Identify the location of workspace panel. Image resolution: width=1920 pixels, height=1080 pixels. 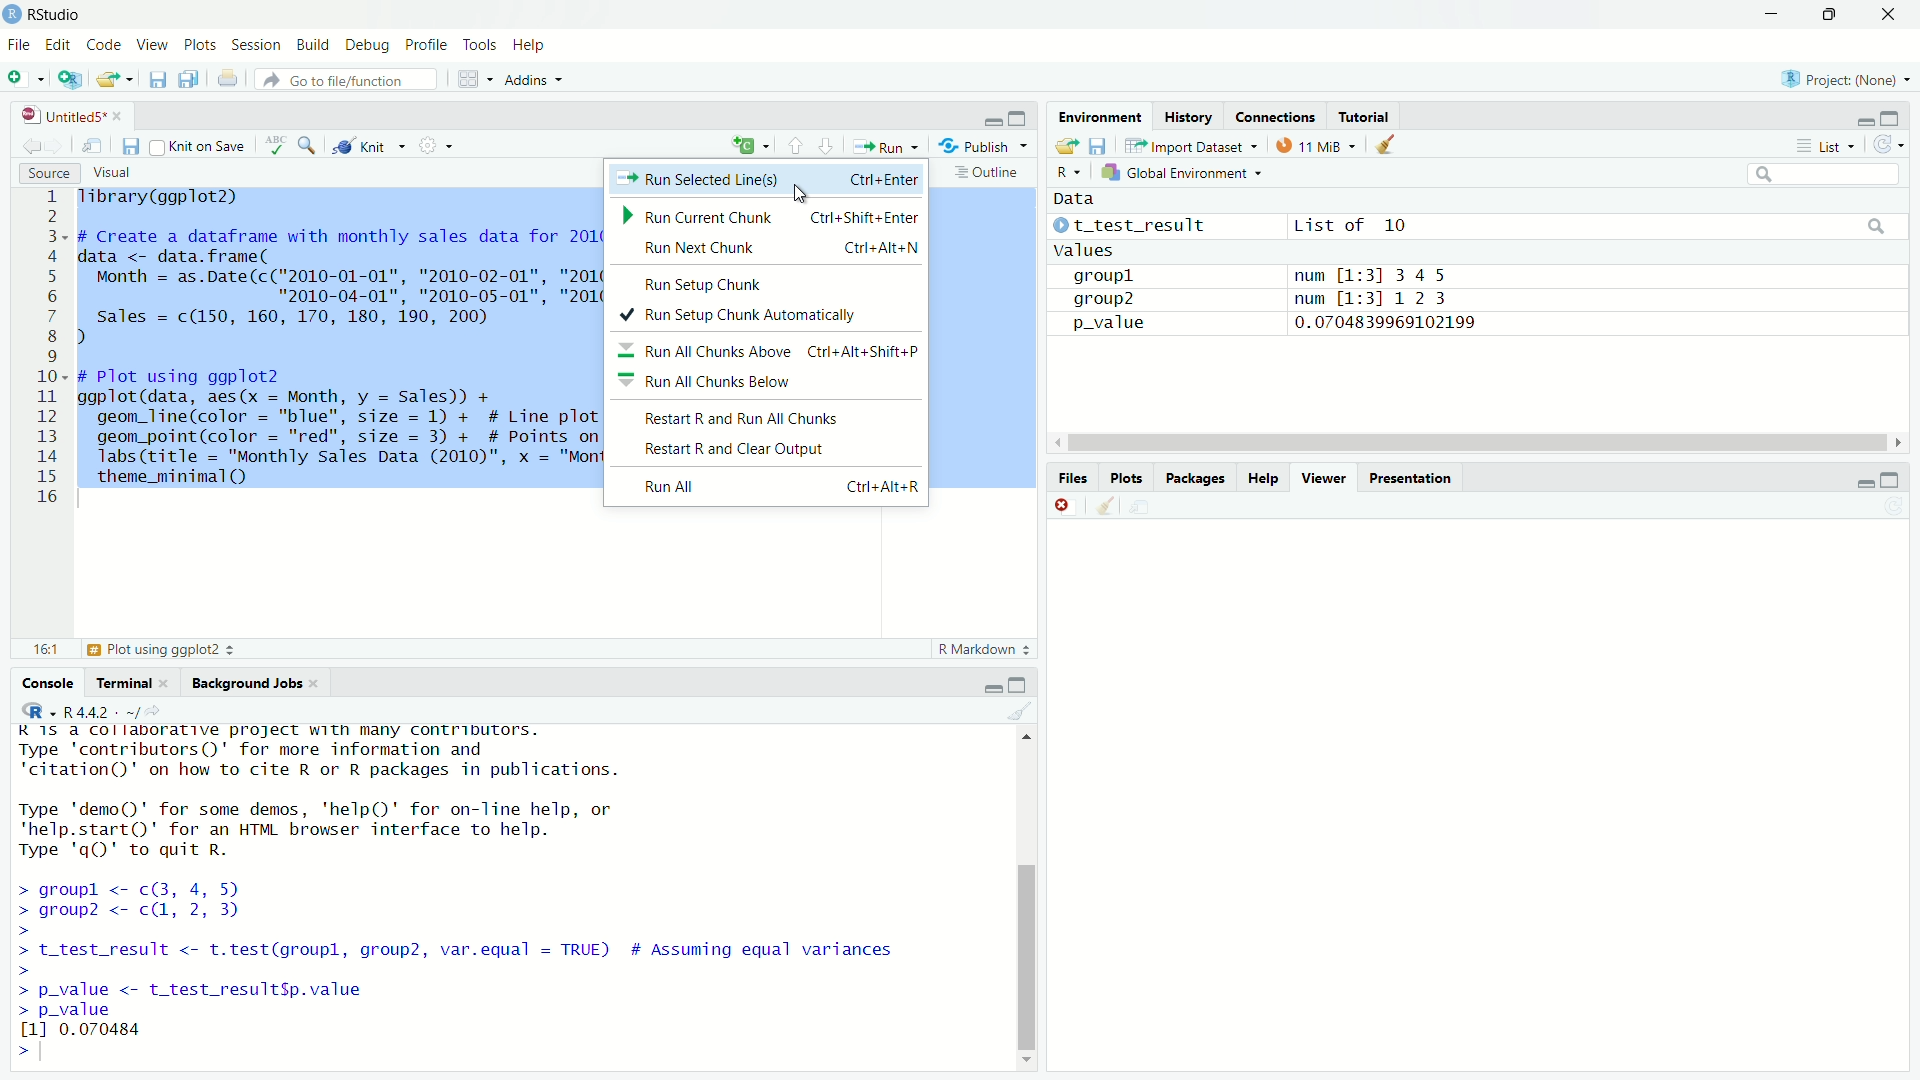
(477, 78).